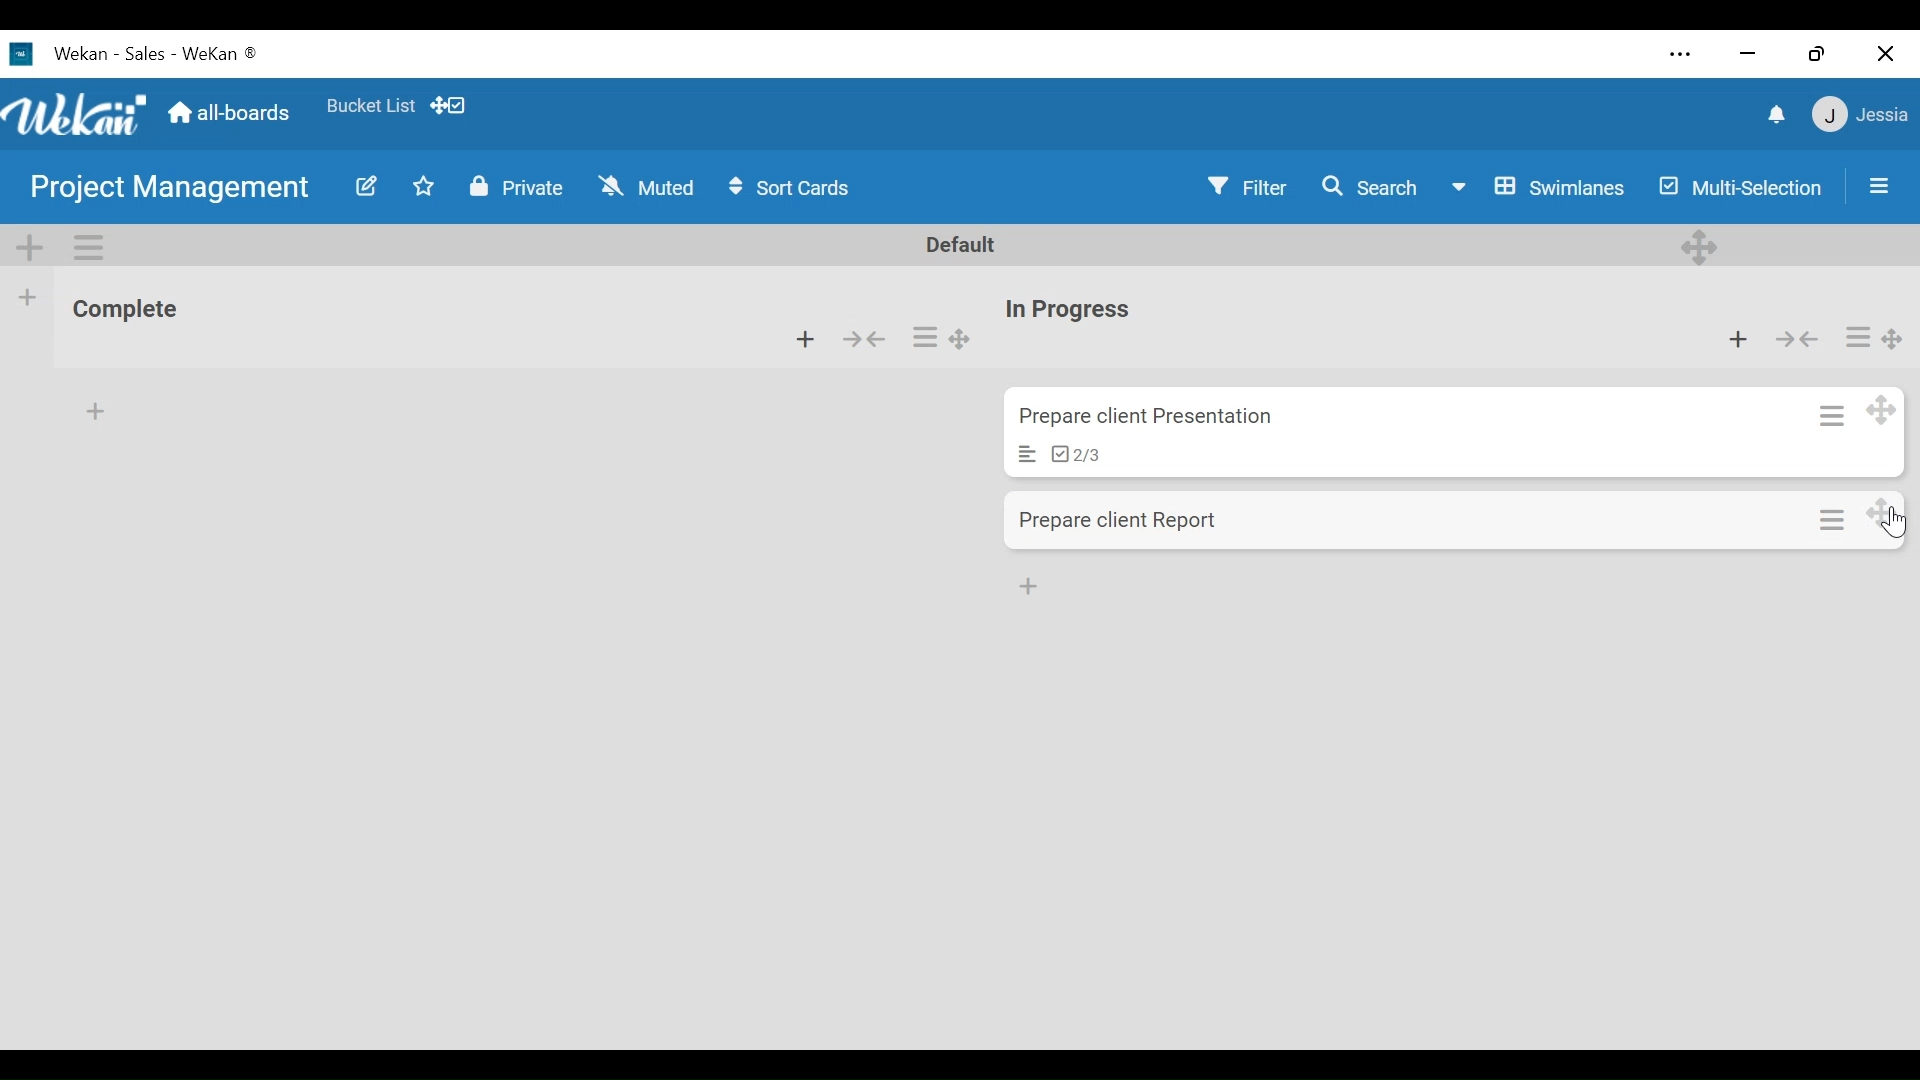  What do you see at coordinates (457, 106) in the screenshot?
I see `dekstop drag bar` at bounding box center [457, 106].